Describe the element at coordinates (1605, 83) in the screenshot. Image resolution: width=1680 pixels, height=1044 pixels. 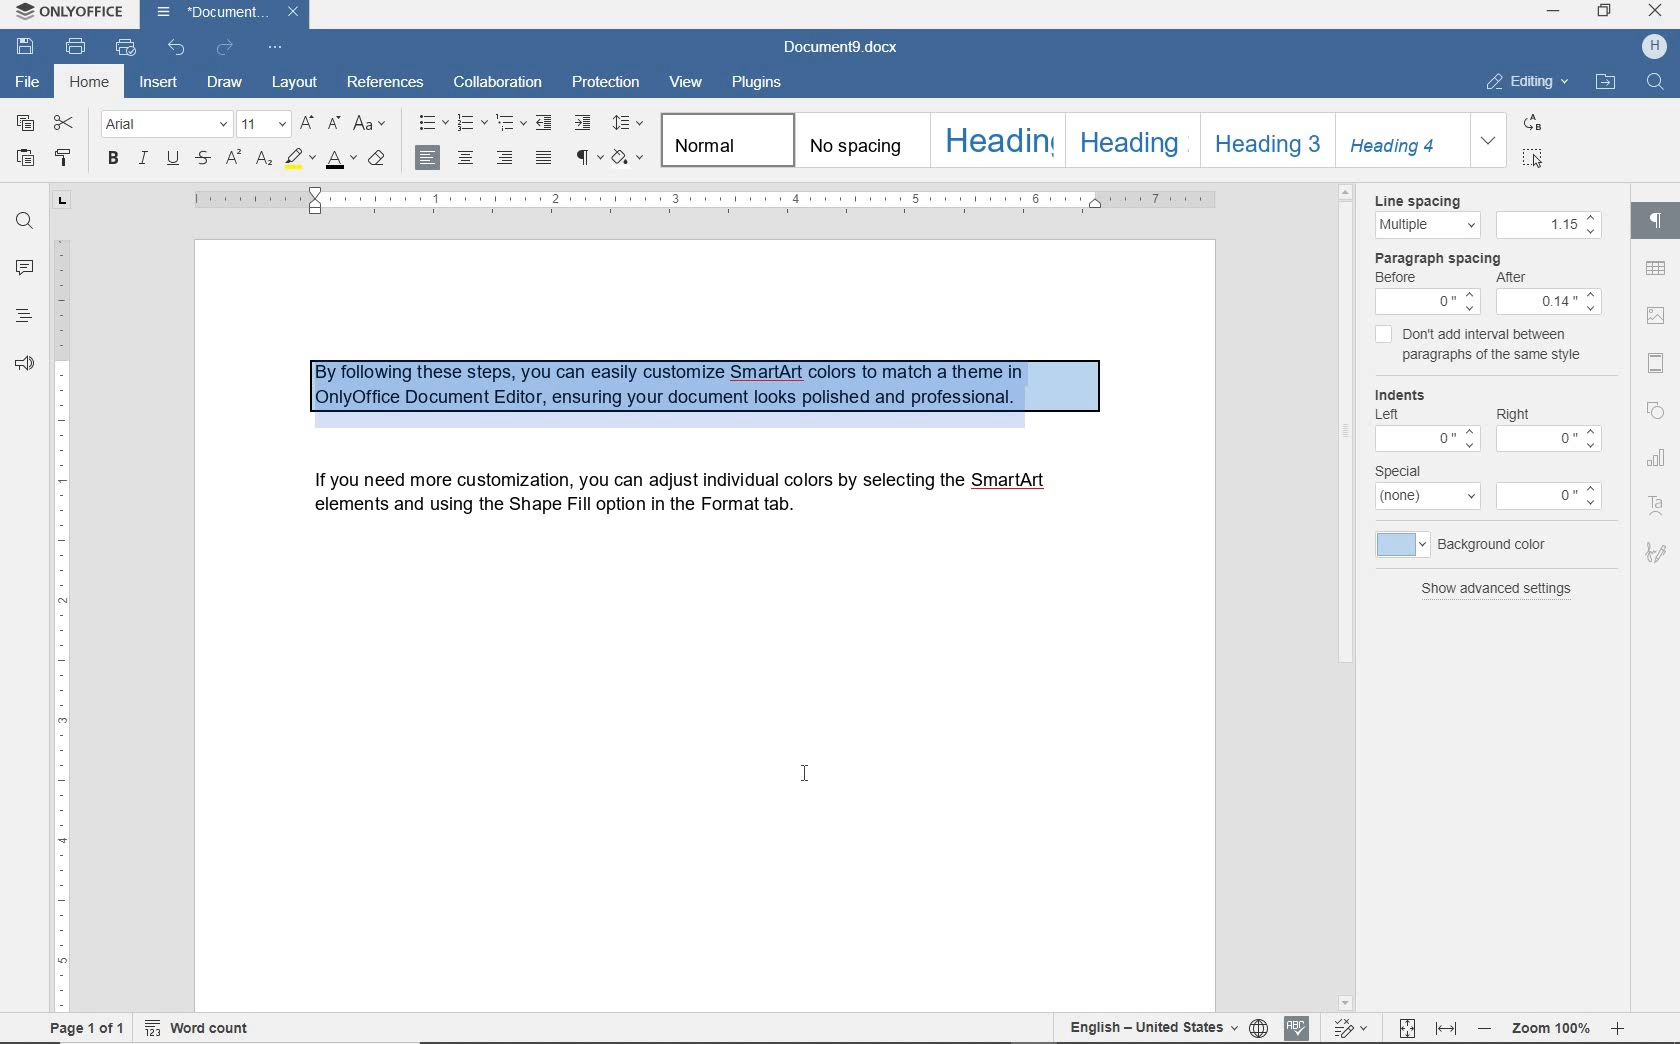
I see `open file location` at that location.